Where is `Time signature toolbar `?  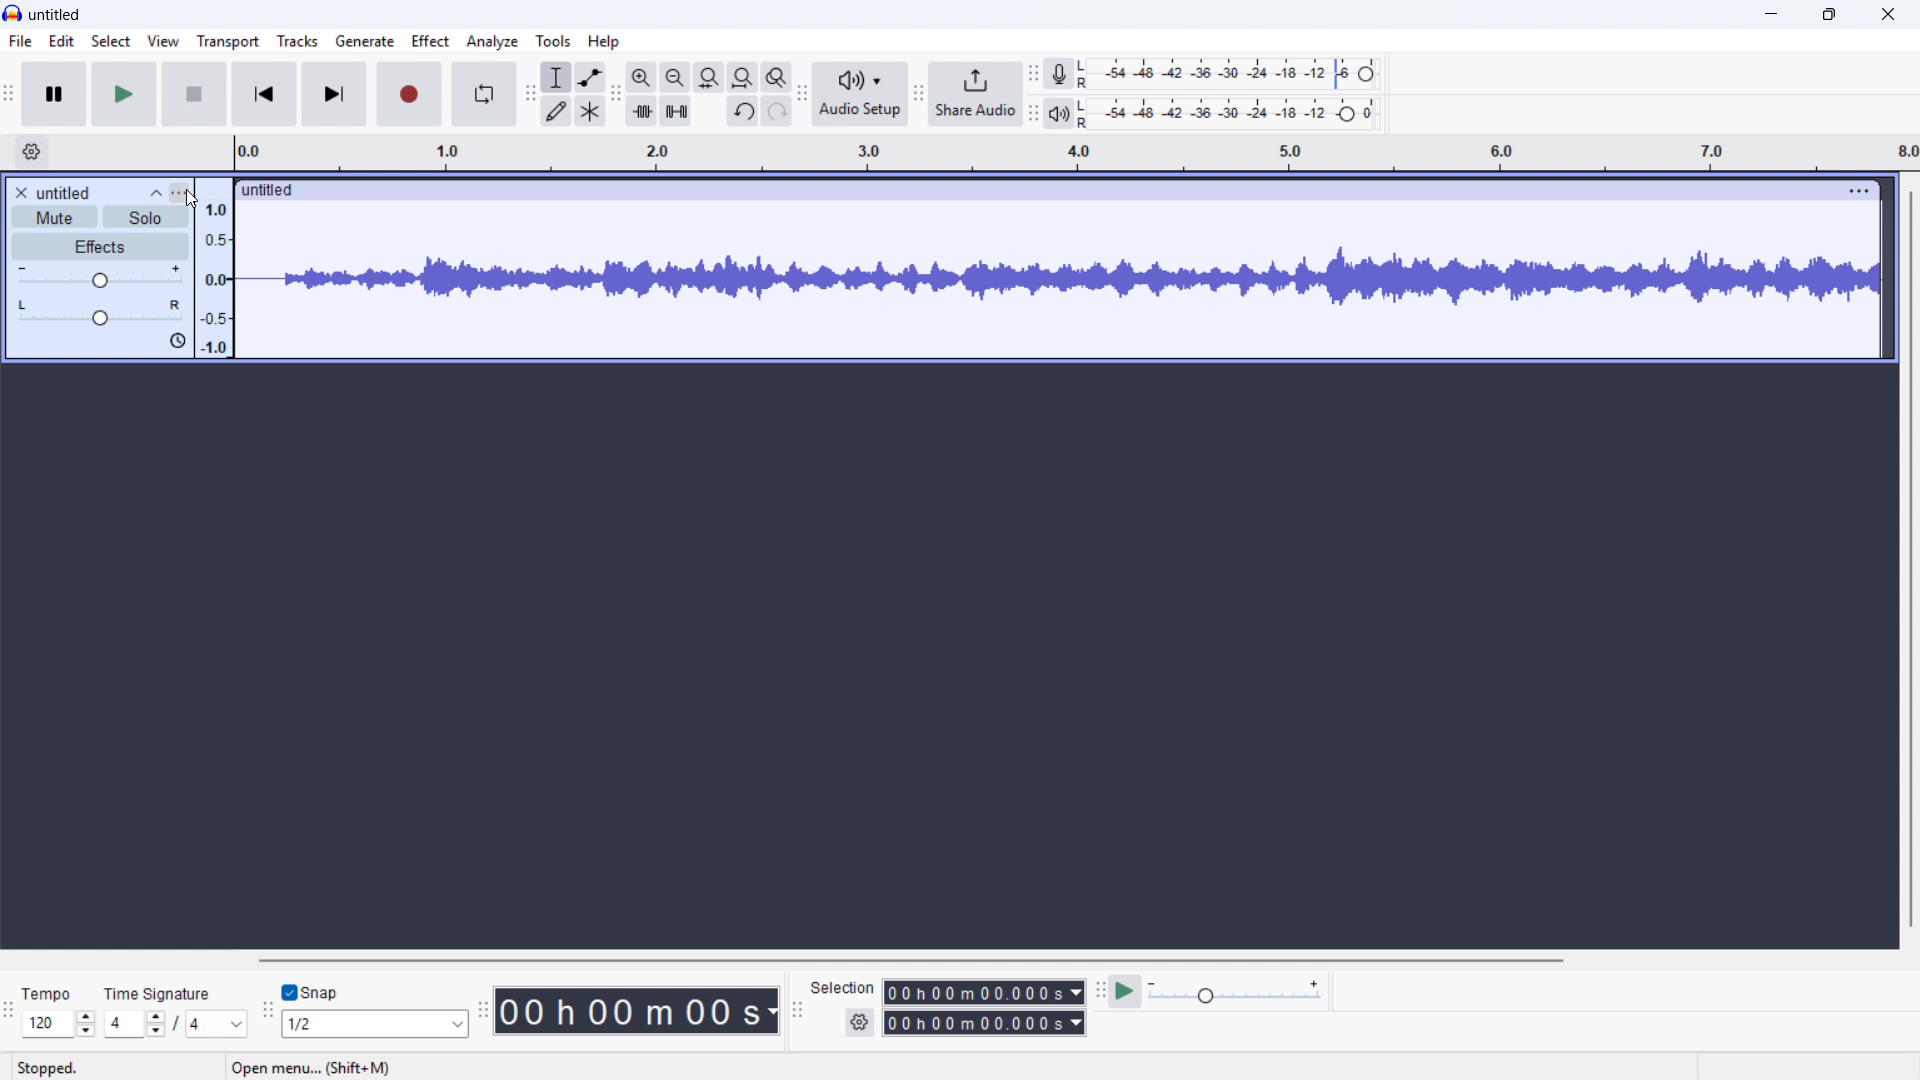 Time signature toolbar  is located at coordinates (11, 1012).